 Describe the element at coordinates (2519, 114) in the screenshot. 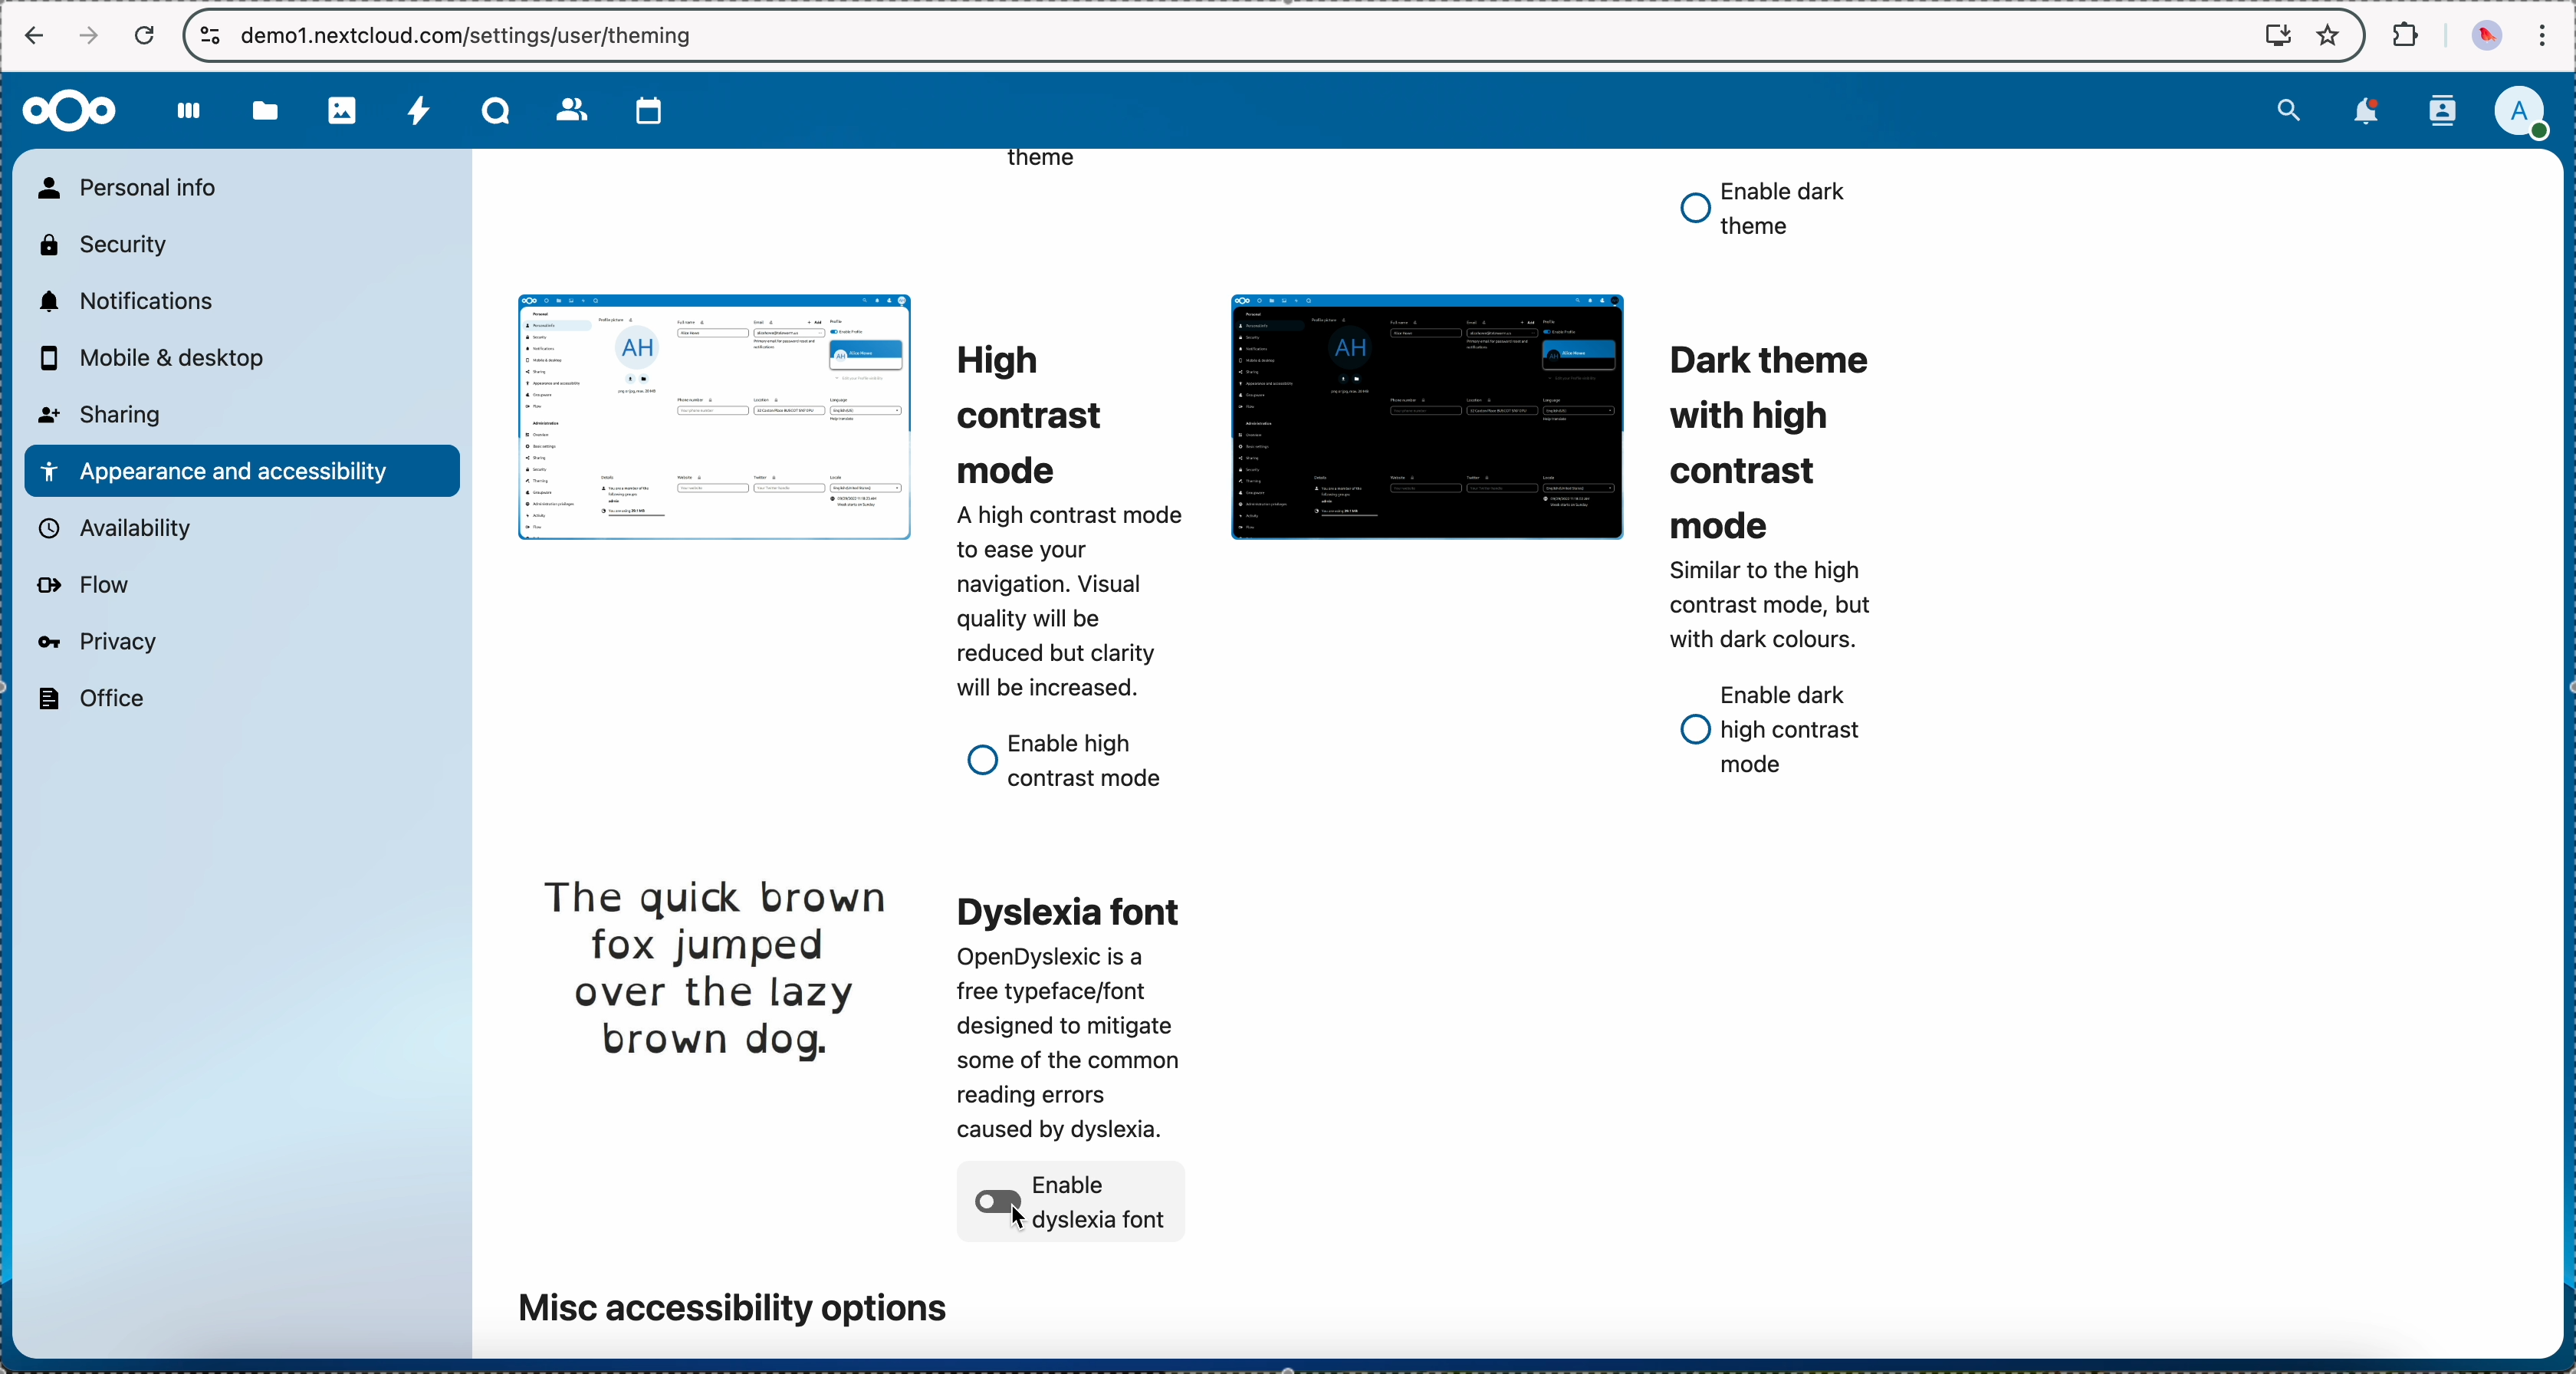

I see `click on user profile` at that location.